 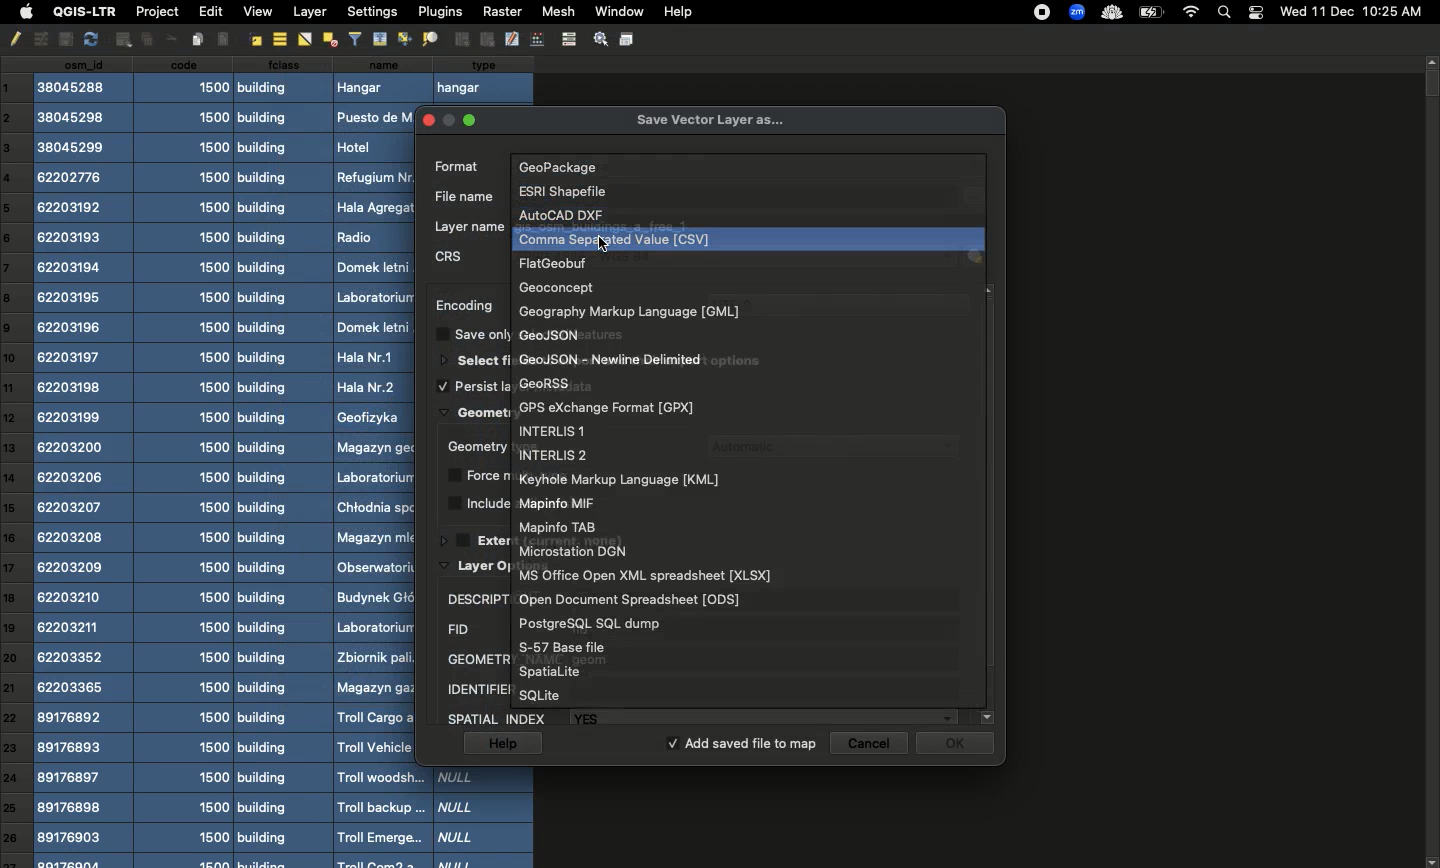 What do you see at coordinates (701, 716) in the screenshot?
I see `Spatial index` at bounding box center [701, 716].